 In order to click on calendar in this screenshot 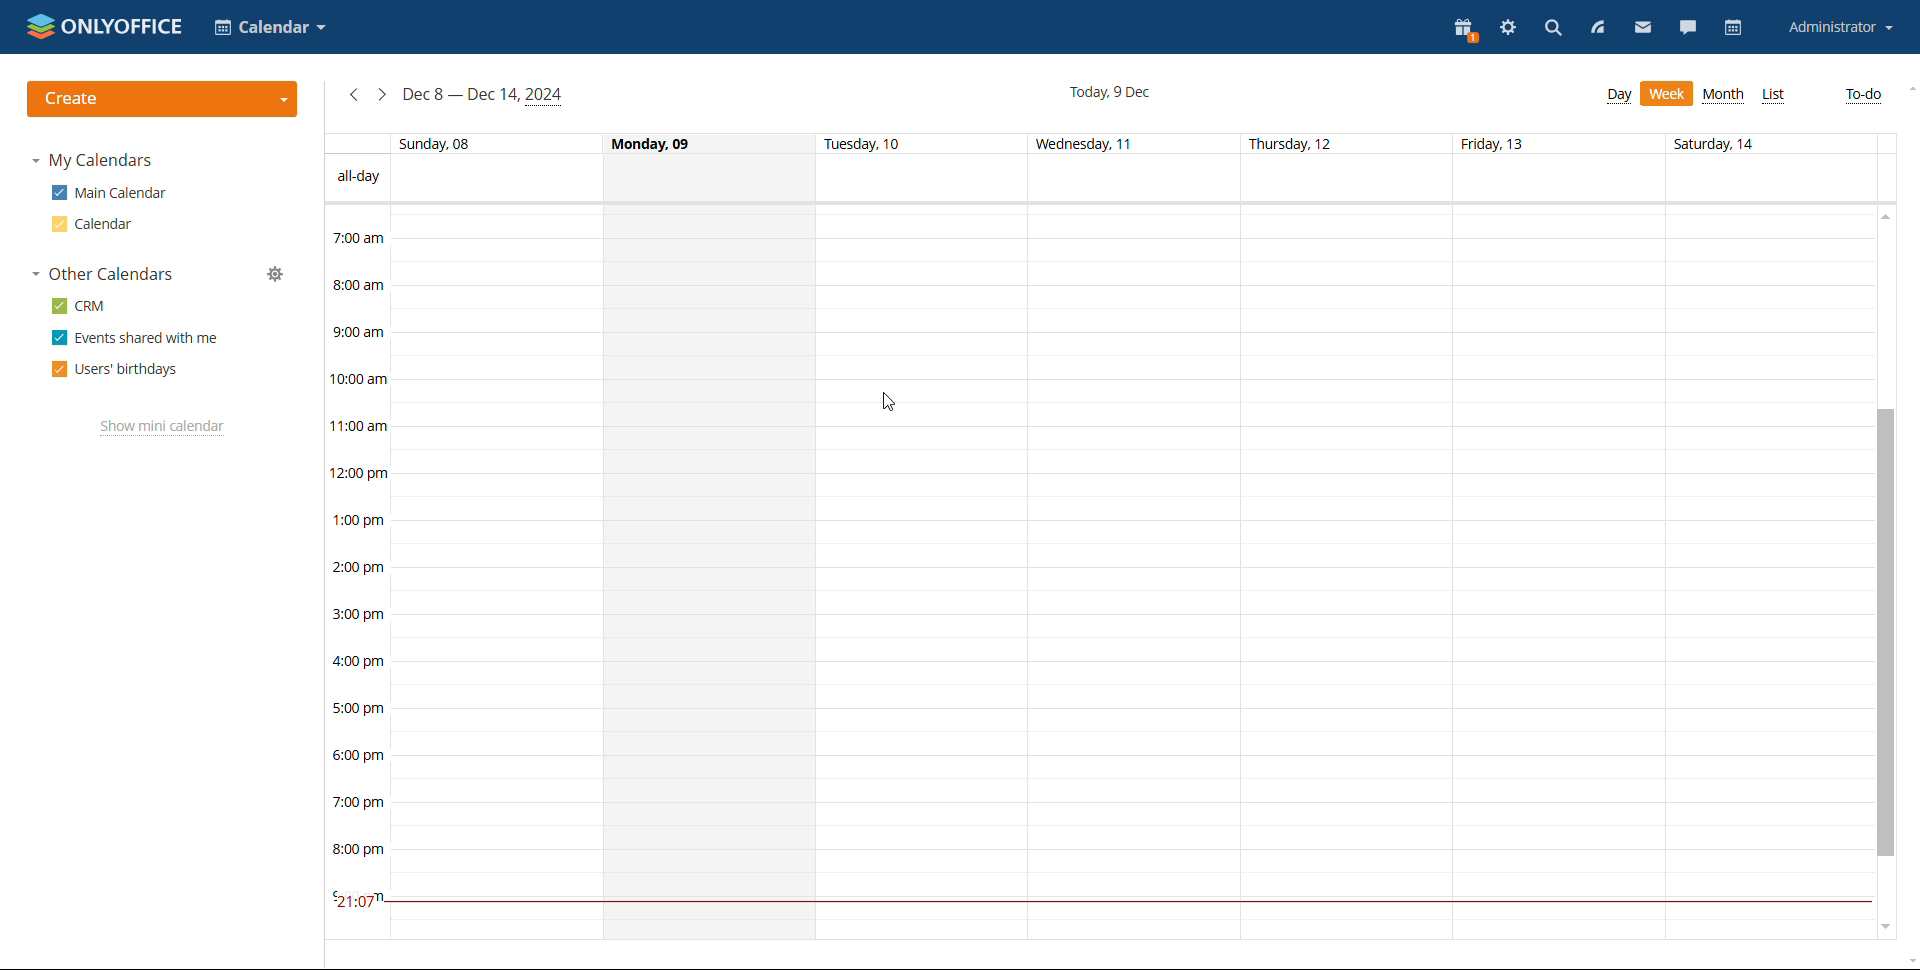, I will do `click(1733, 29)`.